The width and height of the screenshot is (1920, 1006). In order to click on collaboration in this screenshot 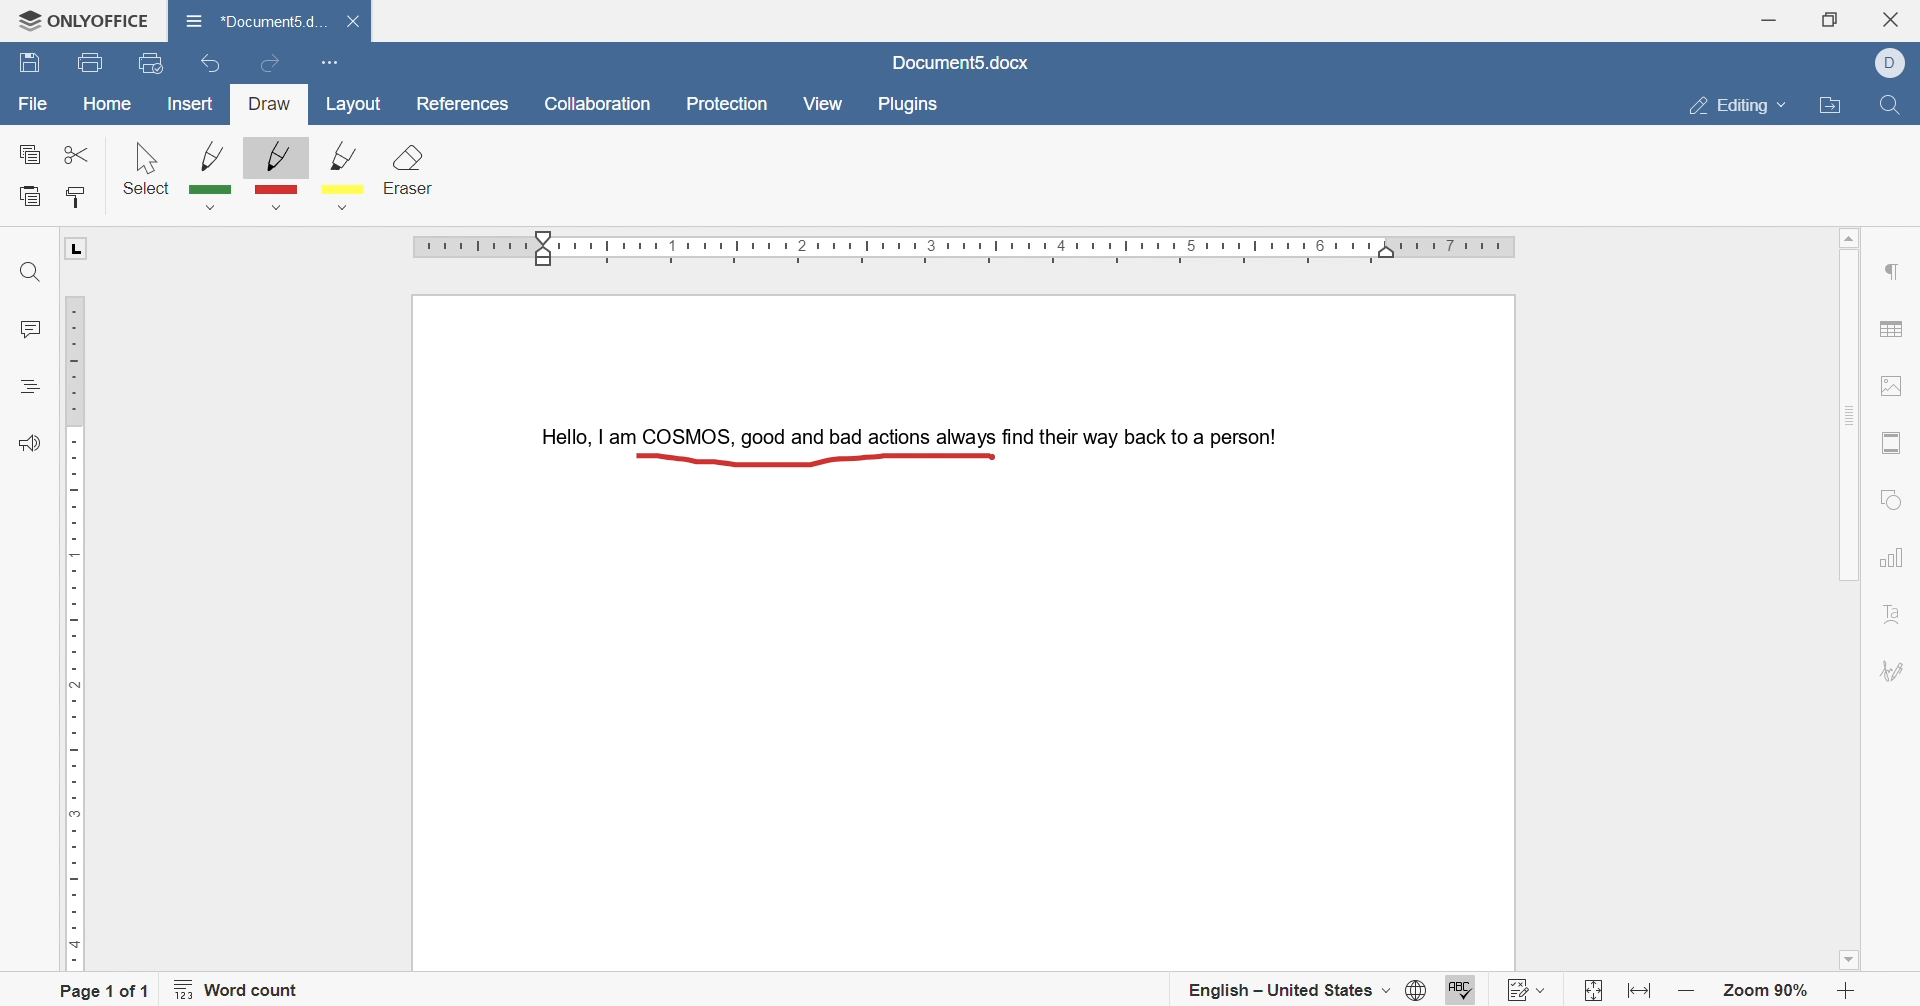, I will do `click(599, 105)`.